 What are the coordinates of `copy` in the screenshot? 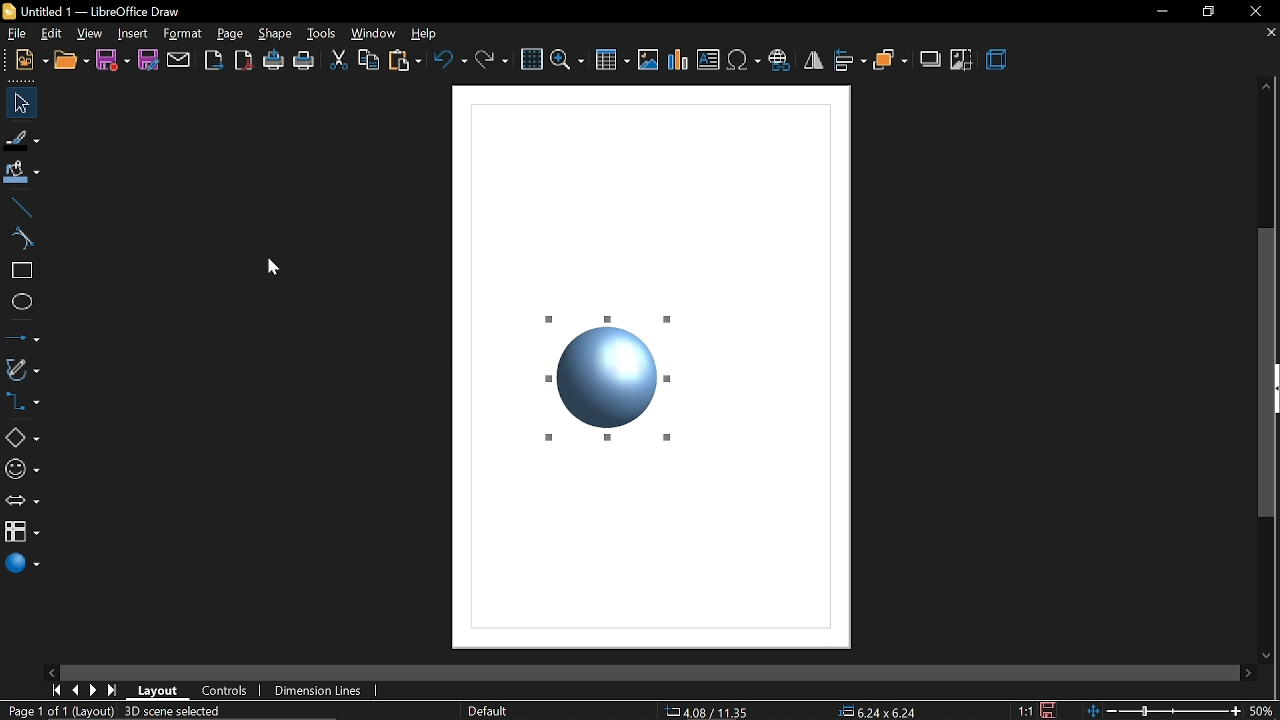 It's located at (370, 61).